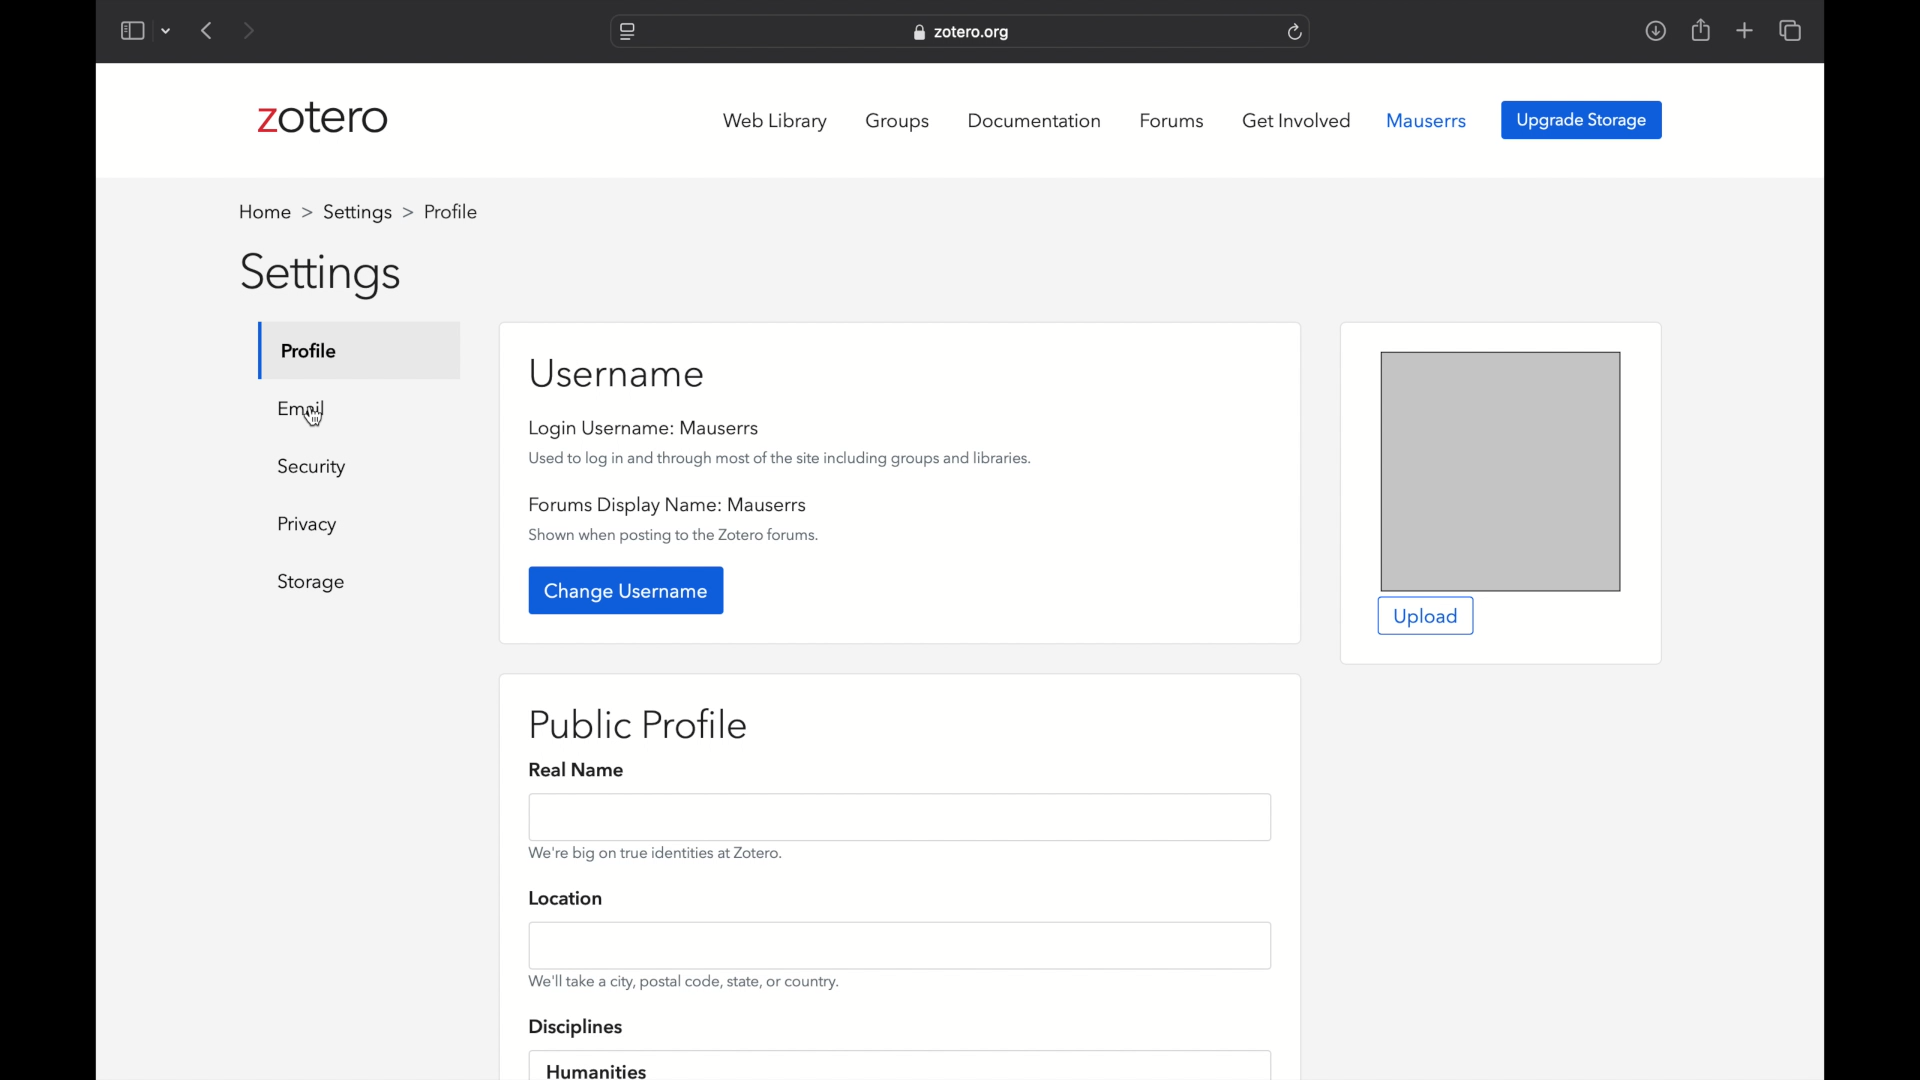 This screenshot has height=1080, width=1920. I want to click on profile, so click(450, 211).